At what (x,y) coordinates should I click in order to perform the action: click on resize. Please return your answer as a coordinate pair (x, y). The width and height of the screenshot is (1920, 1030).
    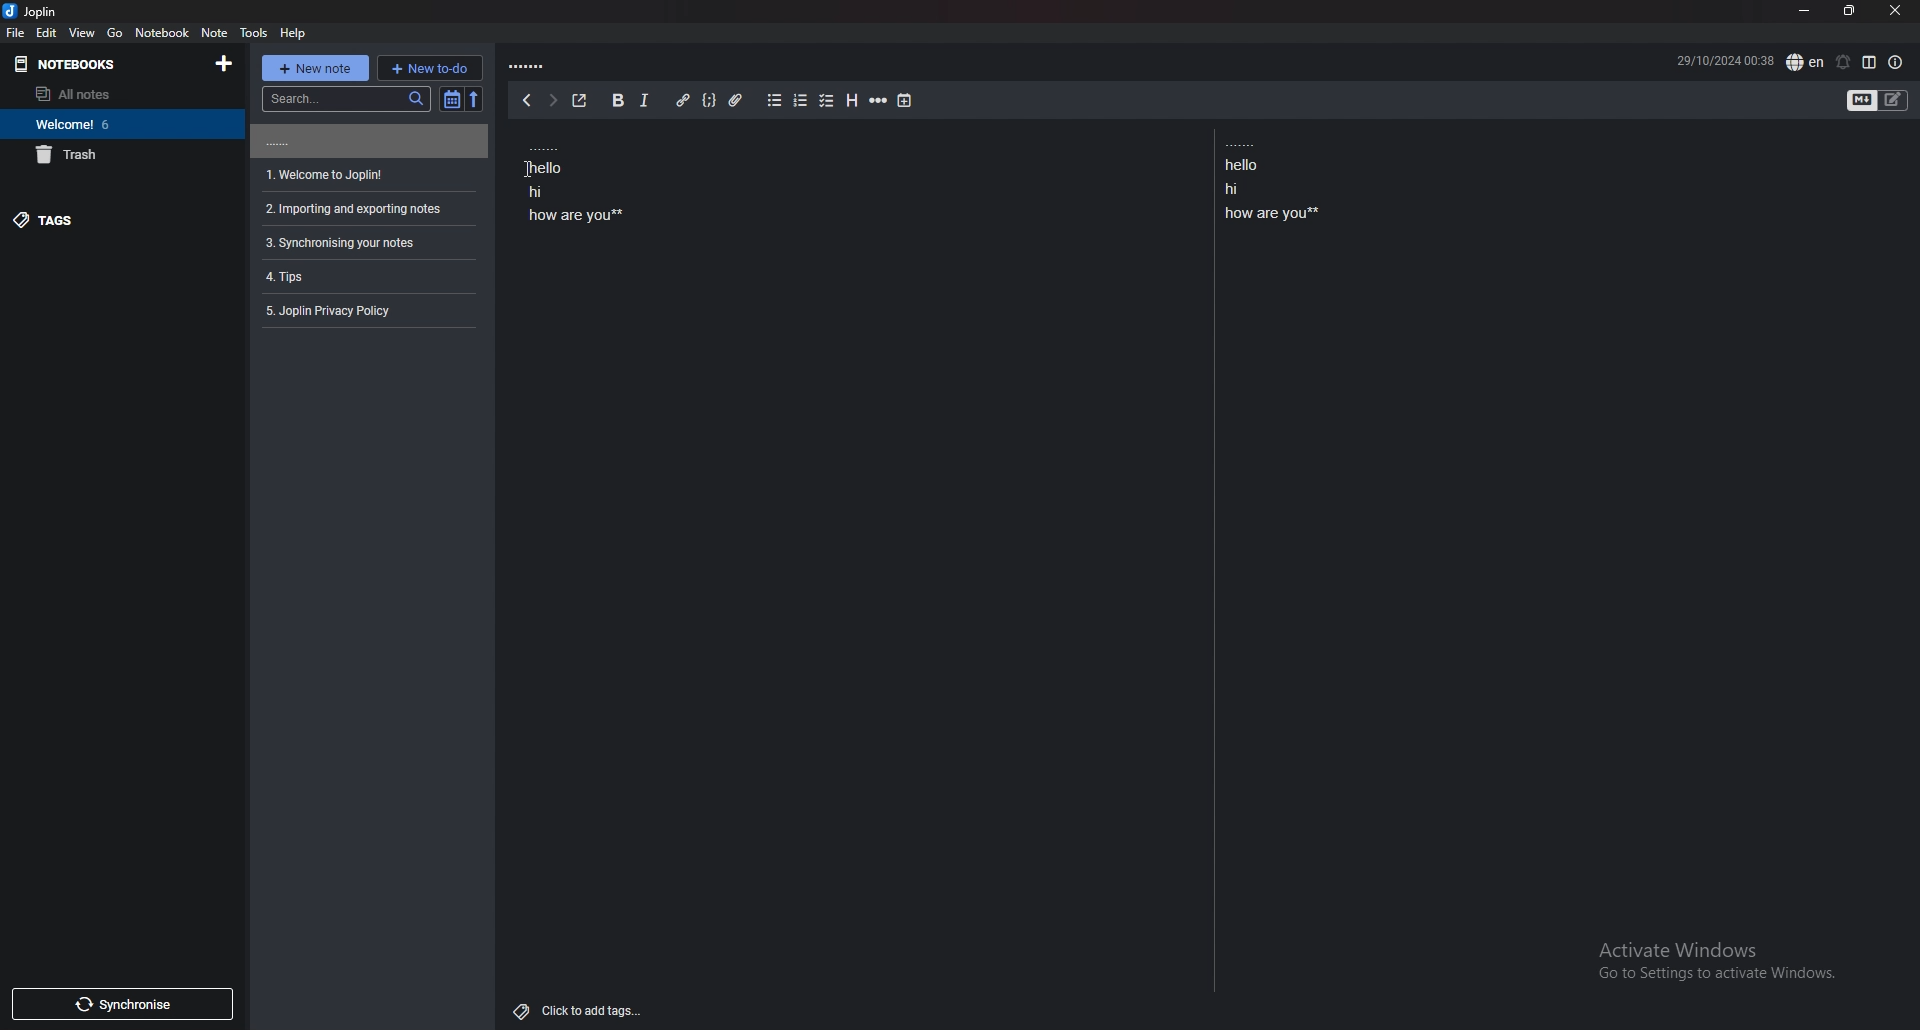
    Looking at the image, I should click on (1850, 11).